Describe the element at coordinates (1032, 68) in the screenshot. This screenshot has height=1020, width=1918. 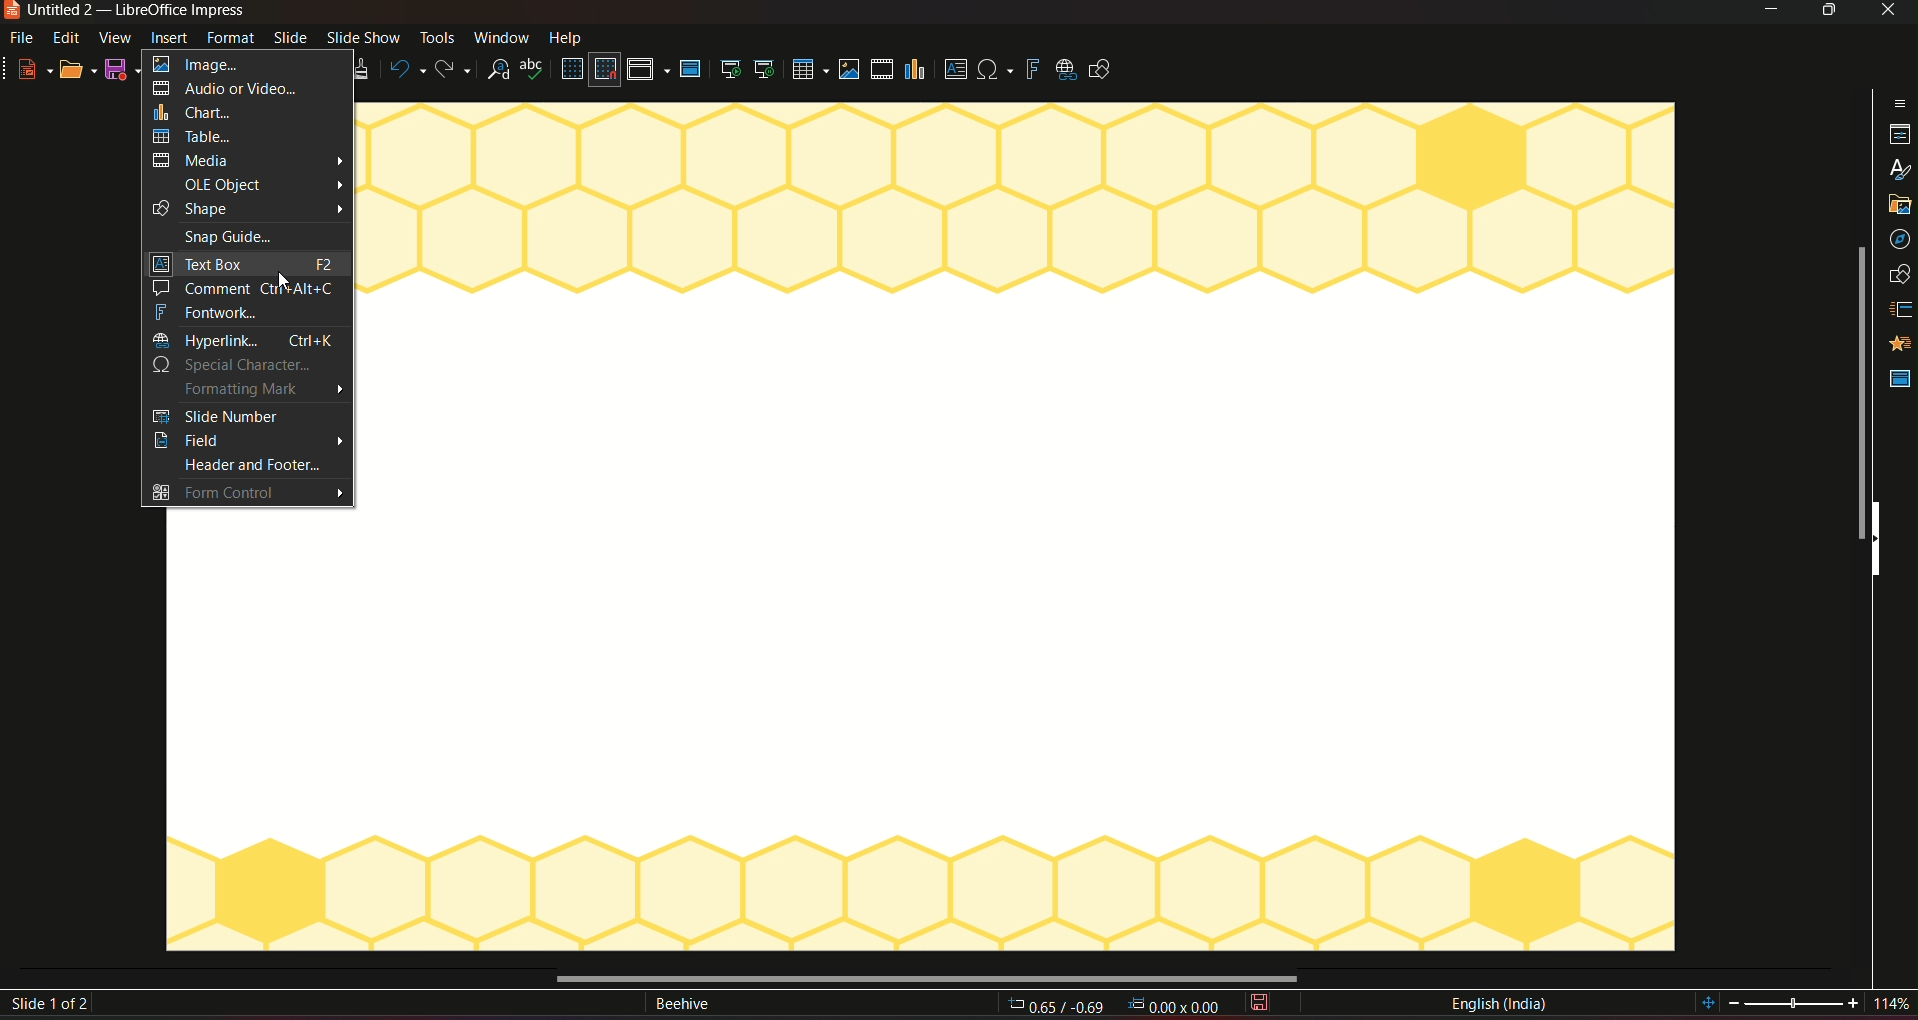
I see `insert fontwork text` at that location.